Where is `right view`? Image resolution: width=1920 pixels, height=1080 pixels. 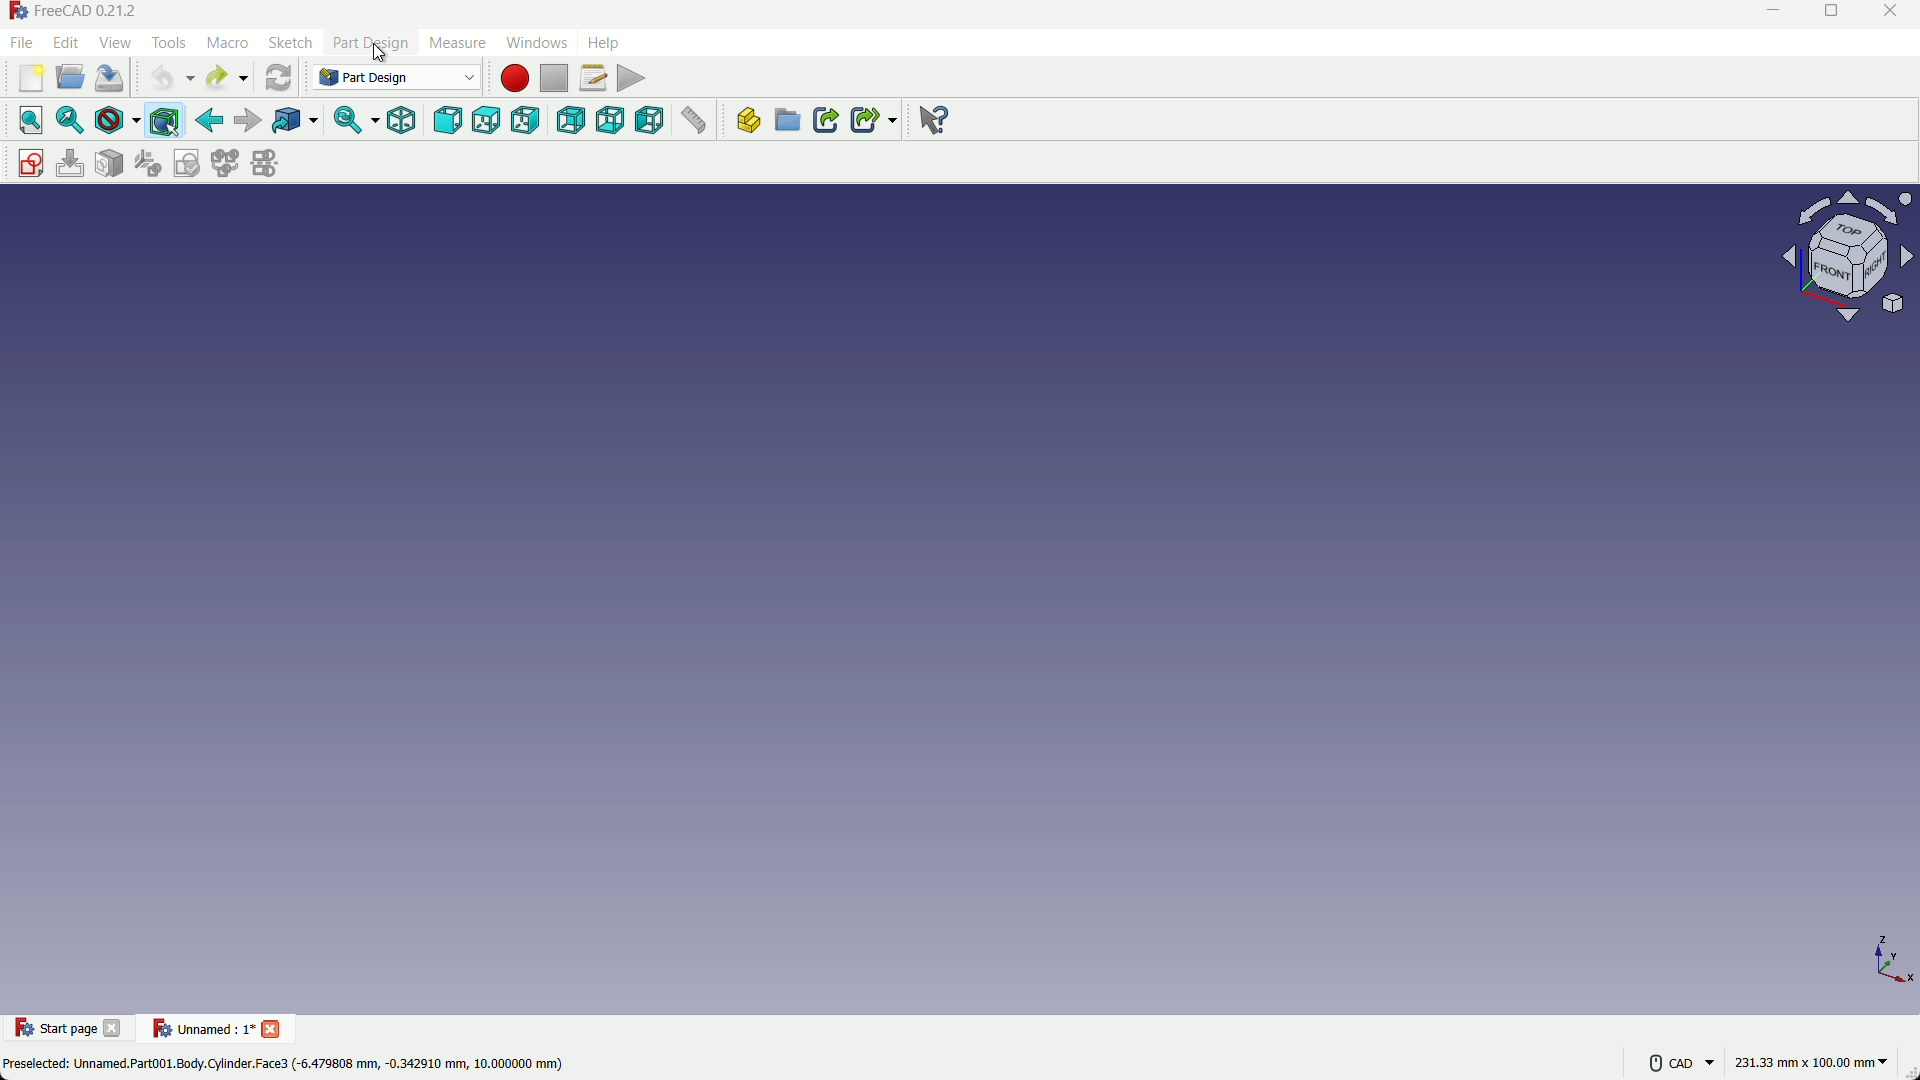
right view is located at coordinates (527, 120).